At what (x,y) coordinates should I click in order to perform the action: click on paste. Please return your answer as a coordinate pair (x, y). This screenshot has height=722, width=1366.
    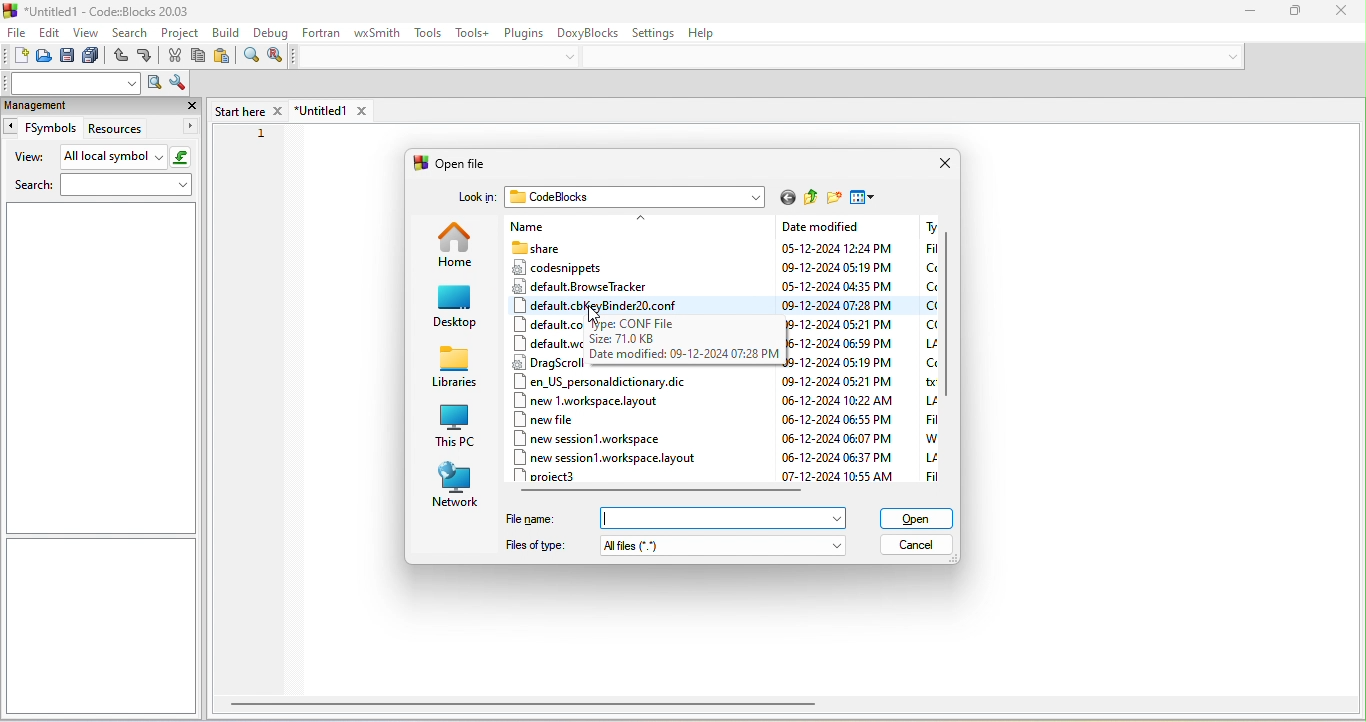
    Looking at the image, I should click on (224, 56).